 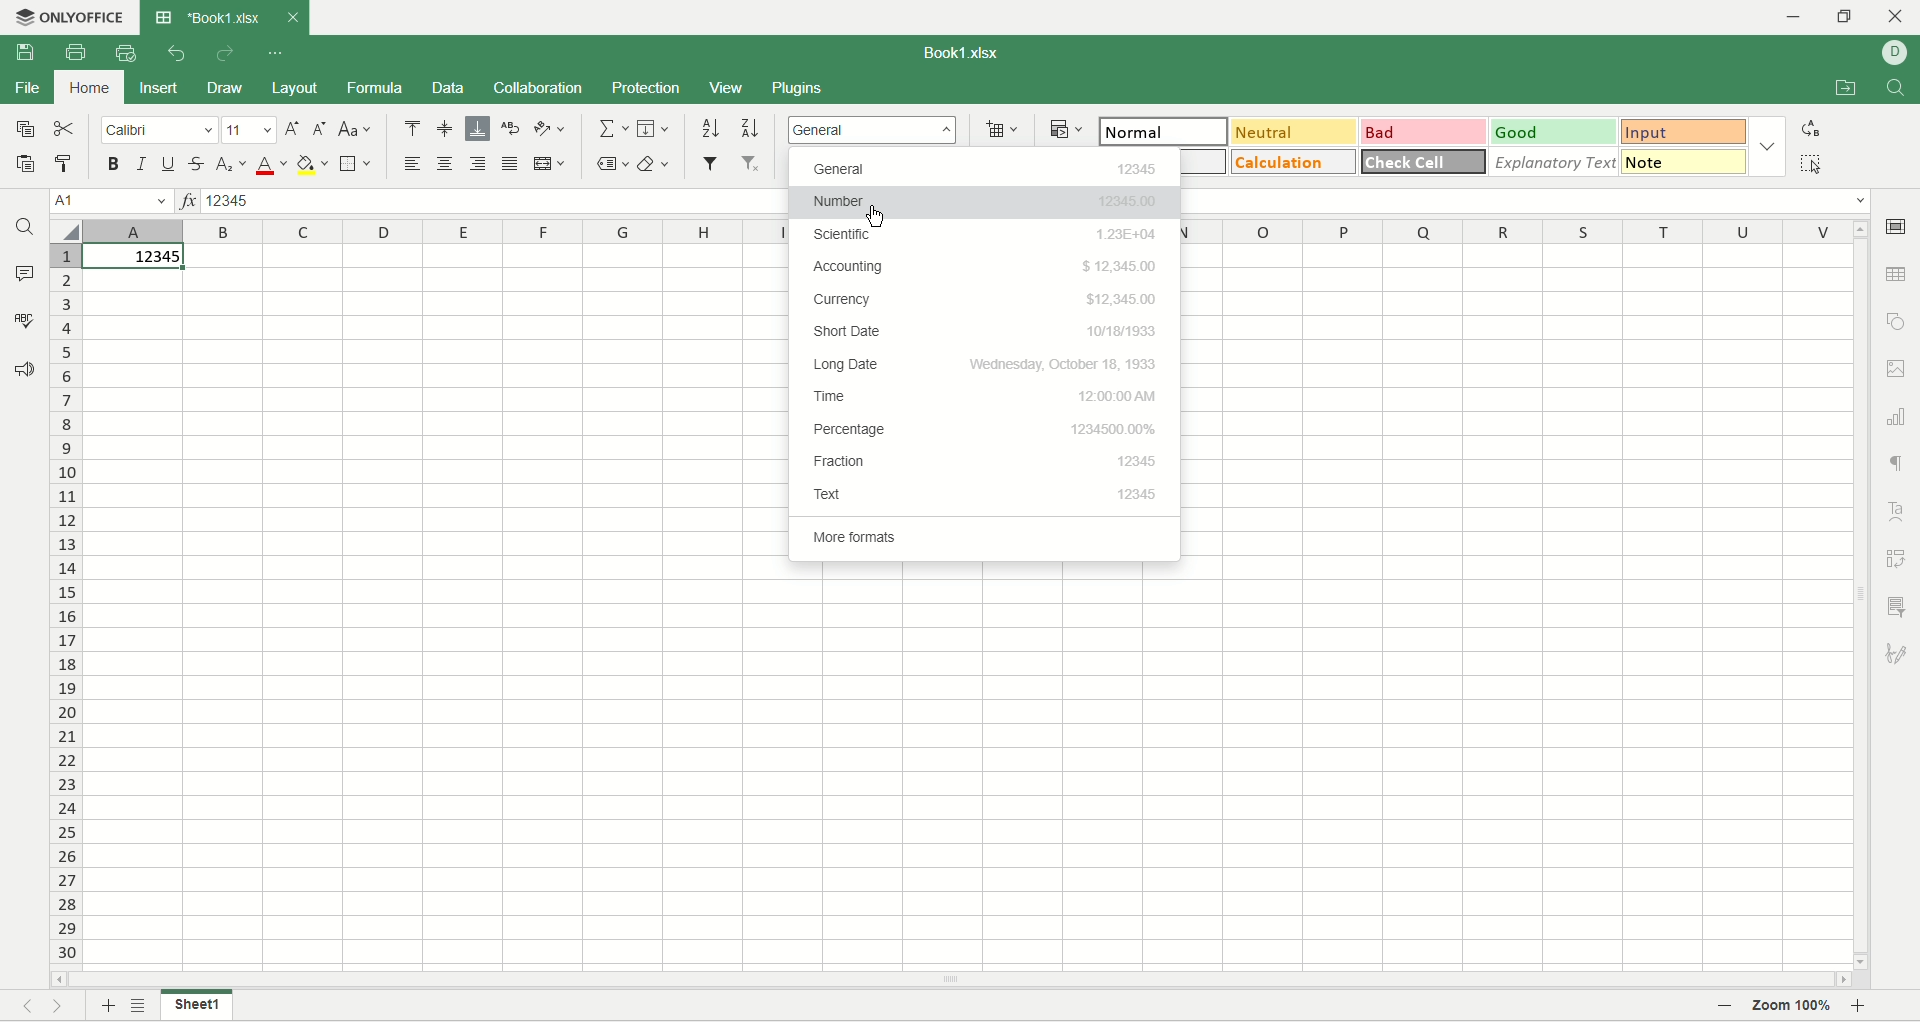 I want to click on short date, so click(x=985, y=333).